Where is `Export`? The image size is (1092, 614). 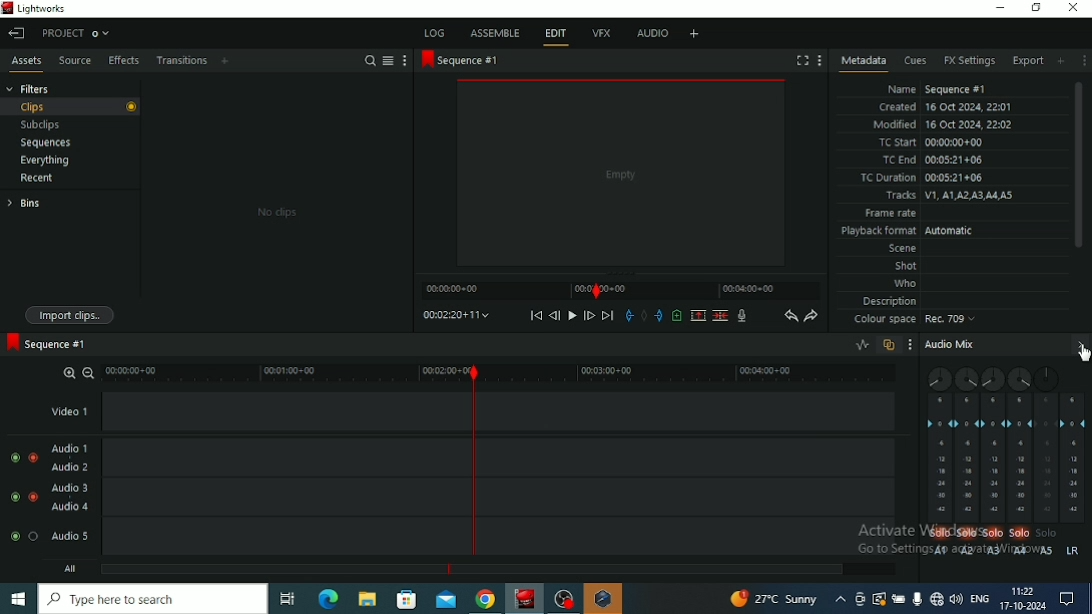
Export is located at coordinates (1028, 61).